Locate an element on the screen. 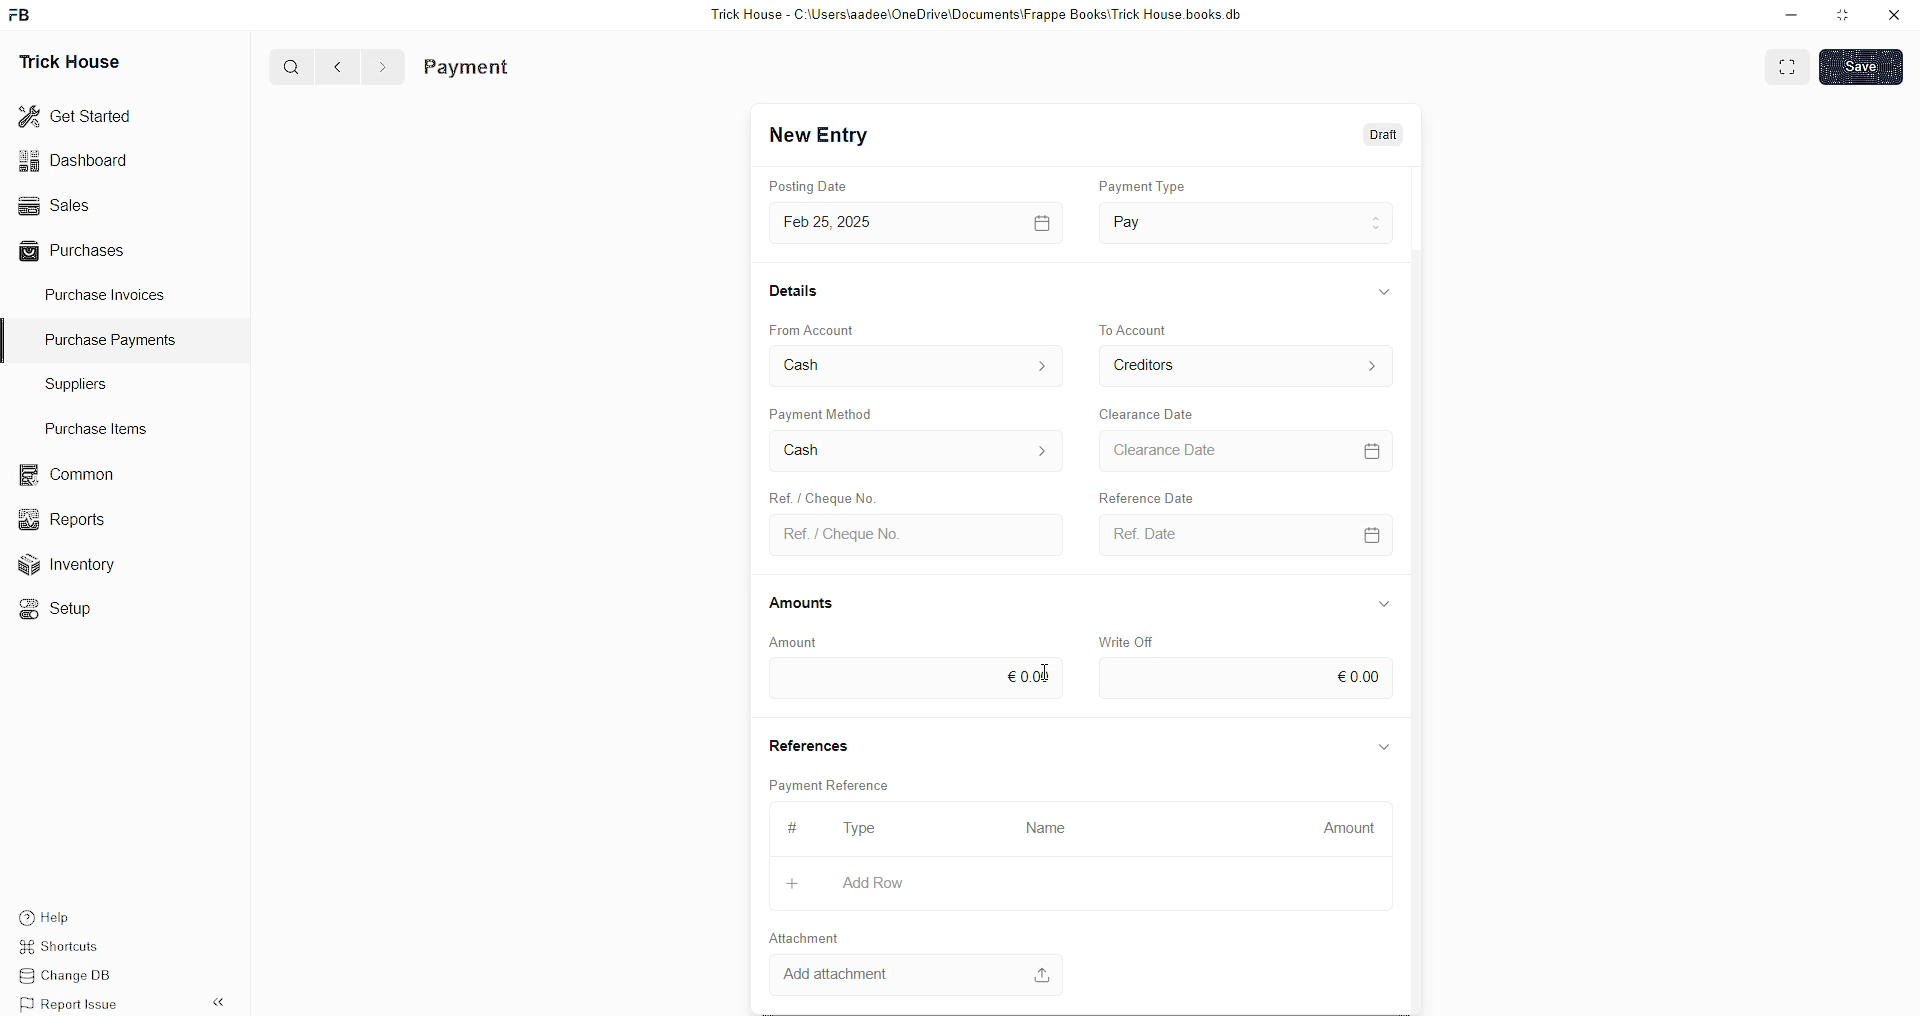  References is located at coordinates (813, 743).